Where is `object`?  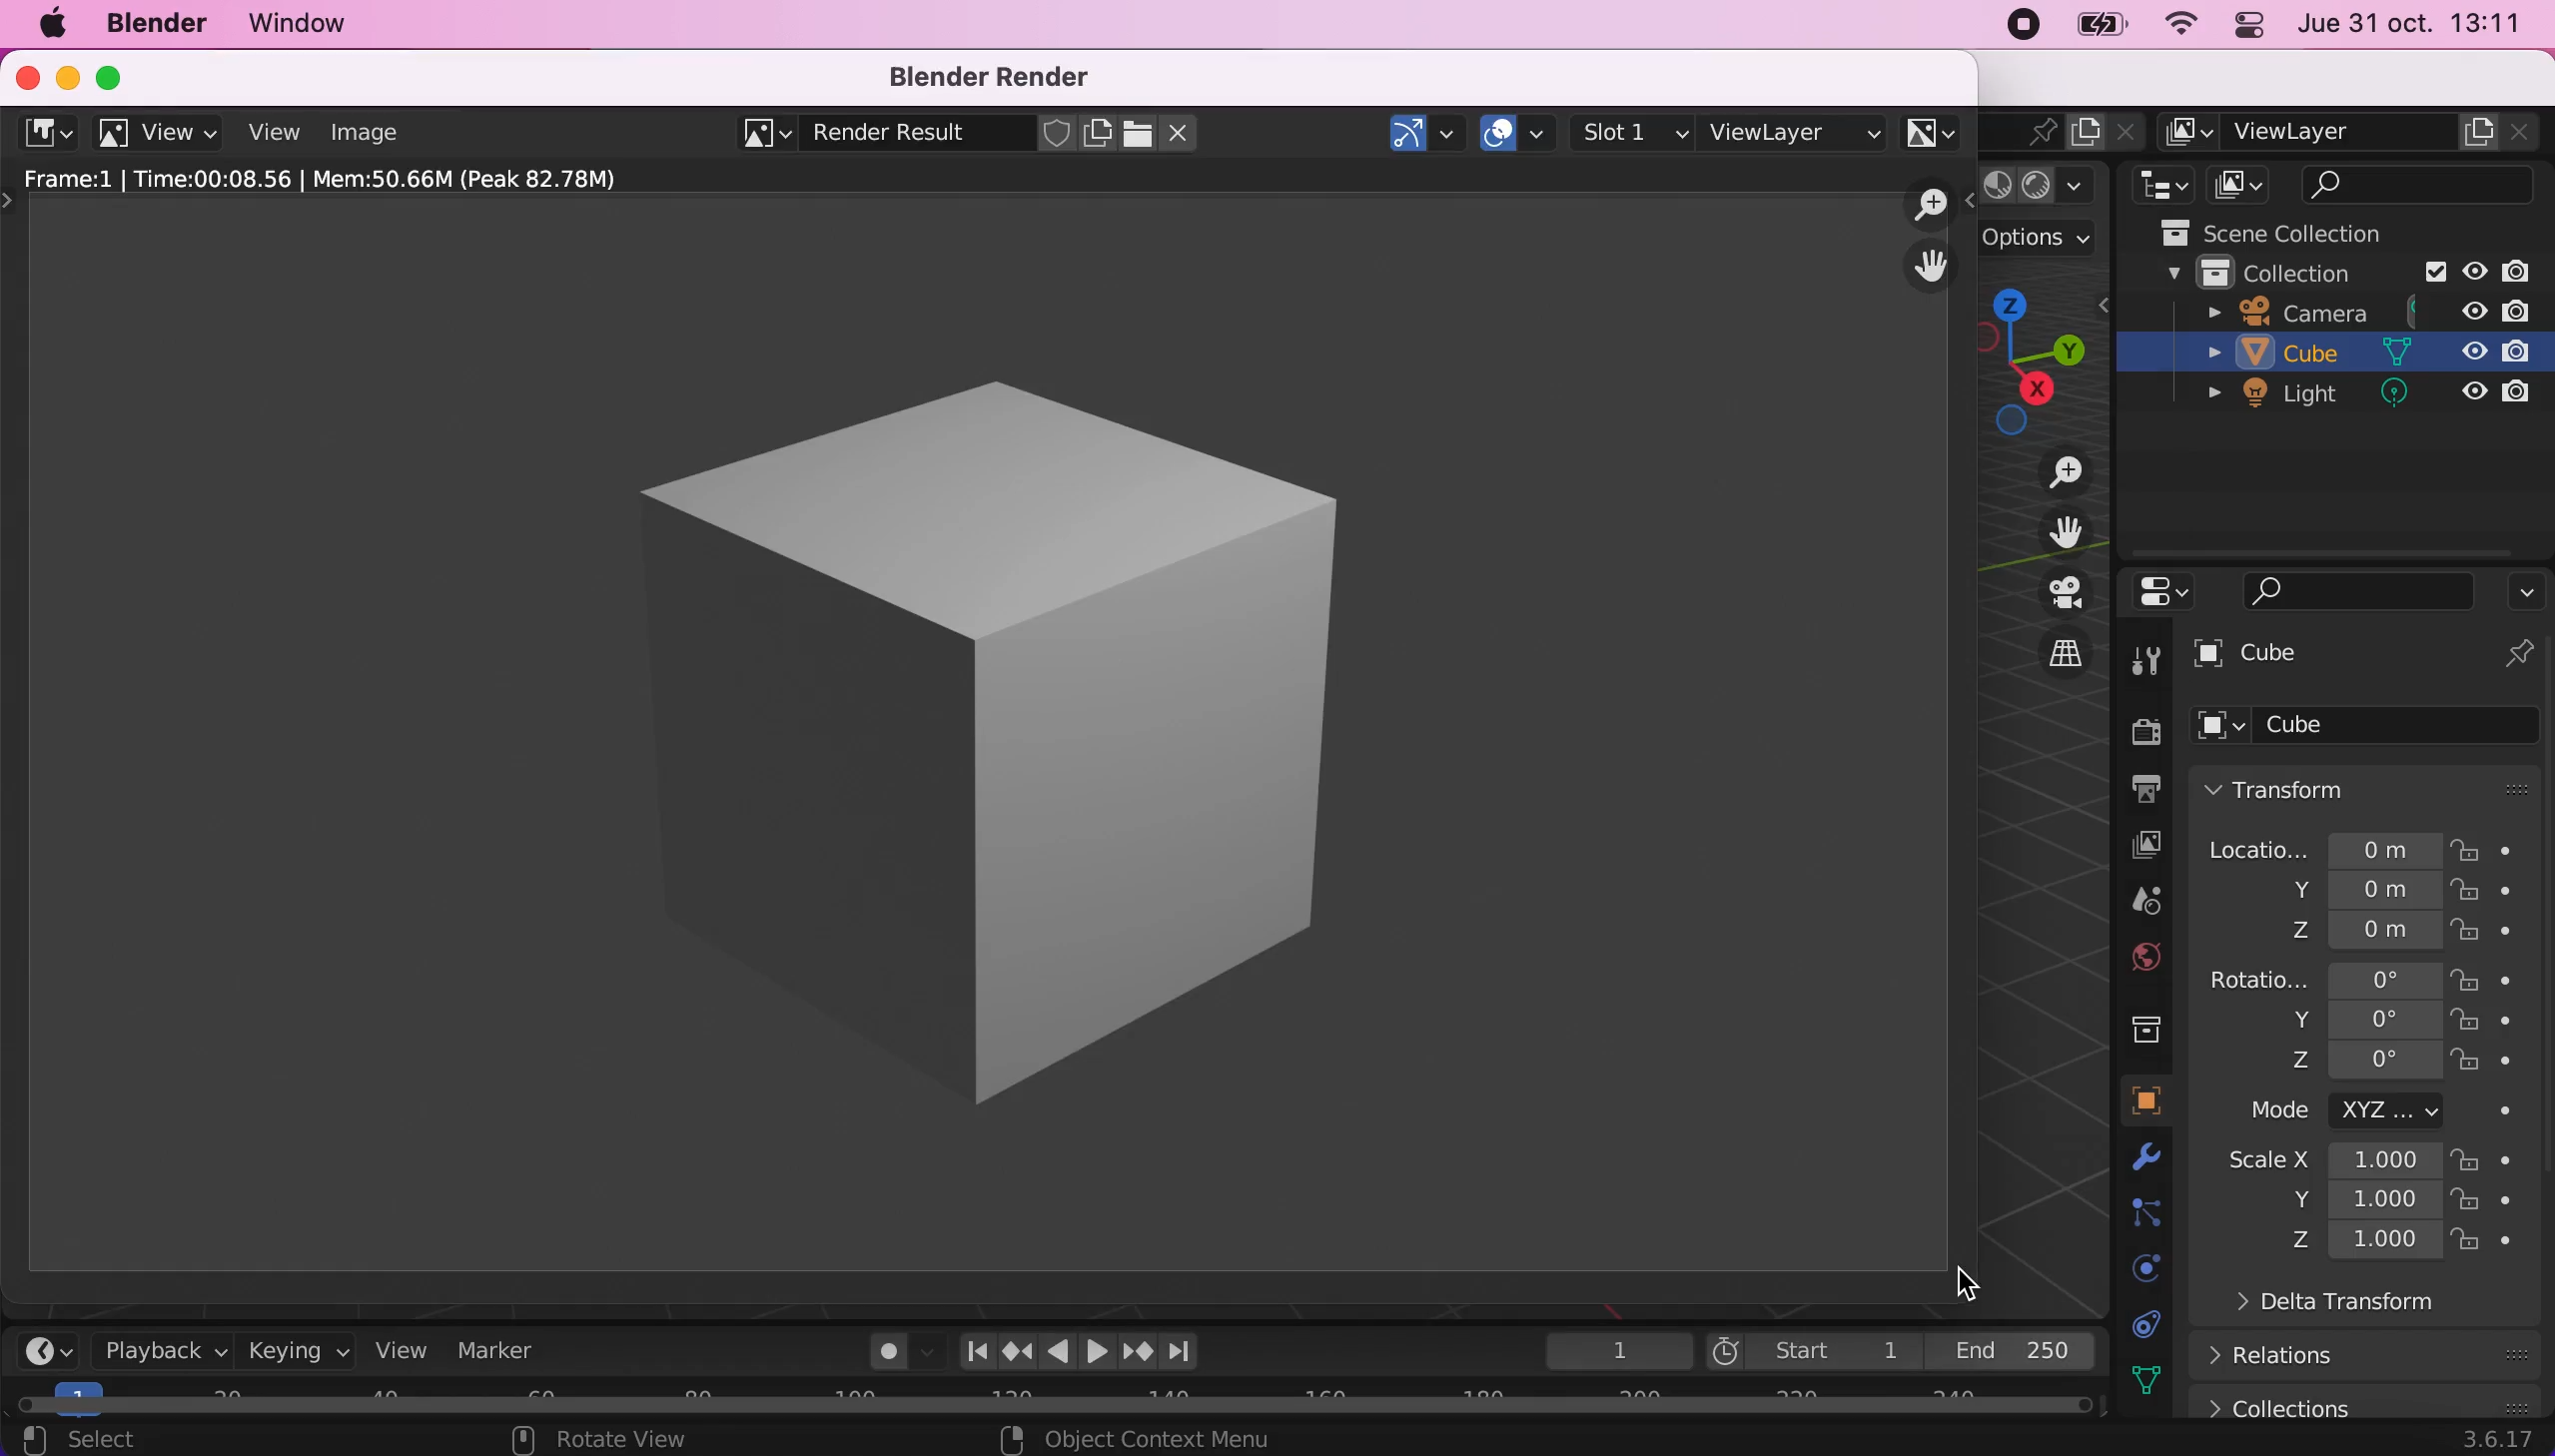 object is located at coordinates (2146, 1101).